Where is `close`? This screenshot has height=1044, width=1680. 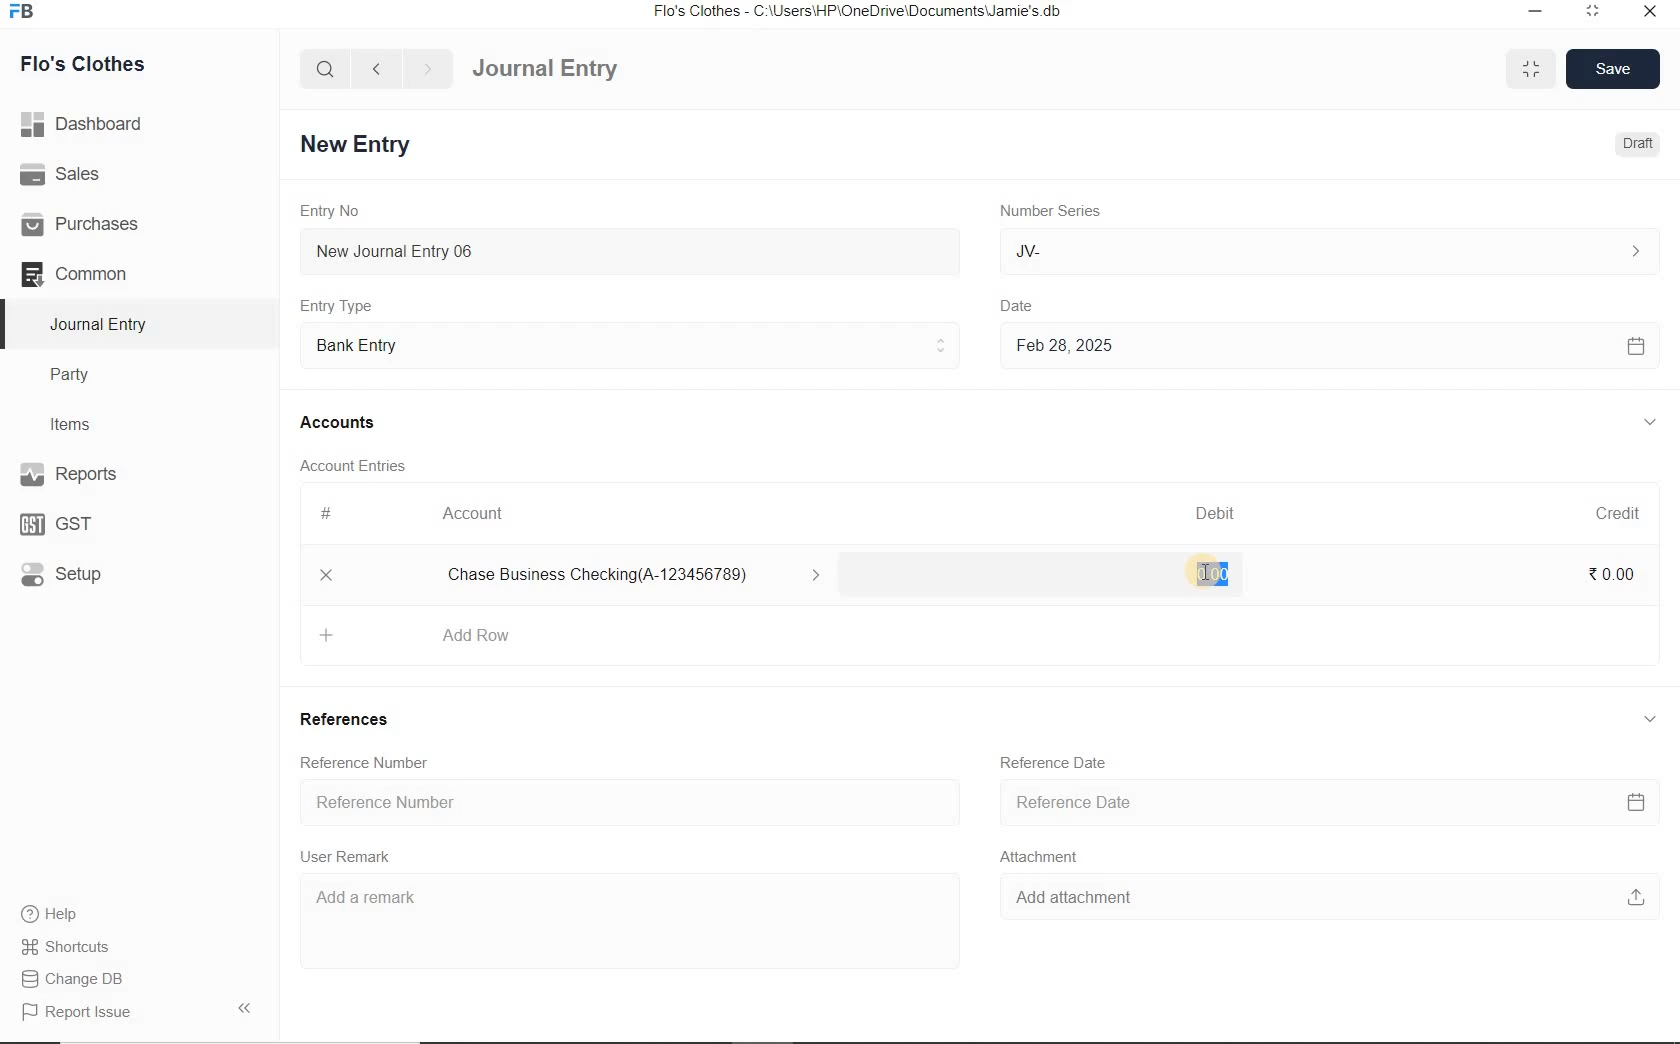 close is located at coordinates (1649, 10).